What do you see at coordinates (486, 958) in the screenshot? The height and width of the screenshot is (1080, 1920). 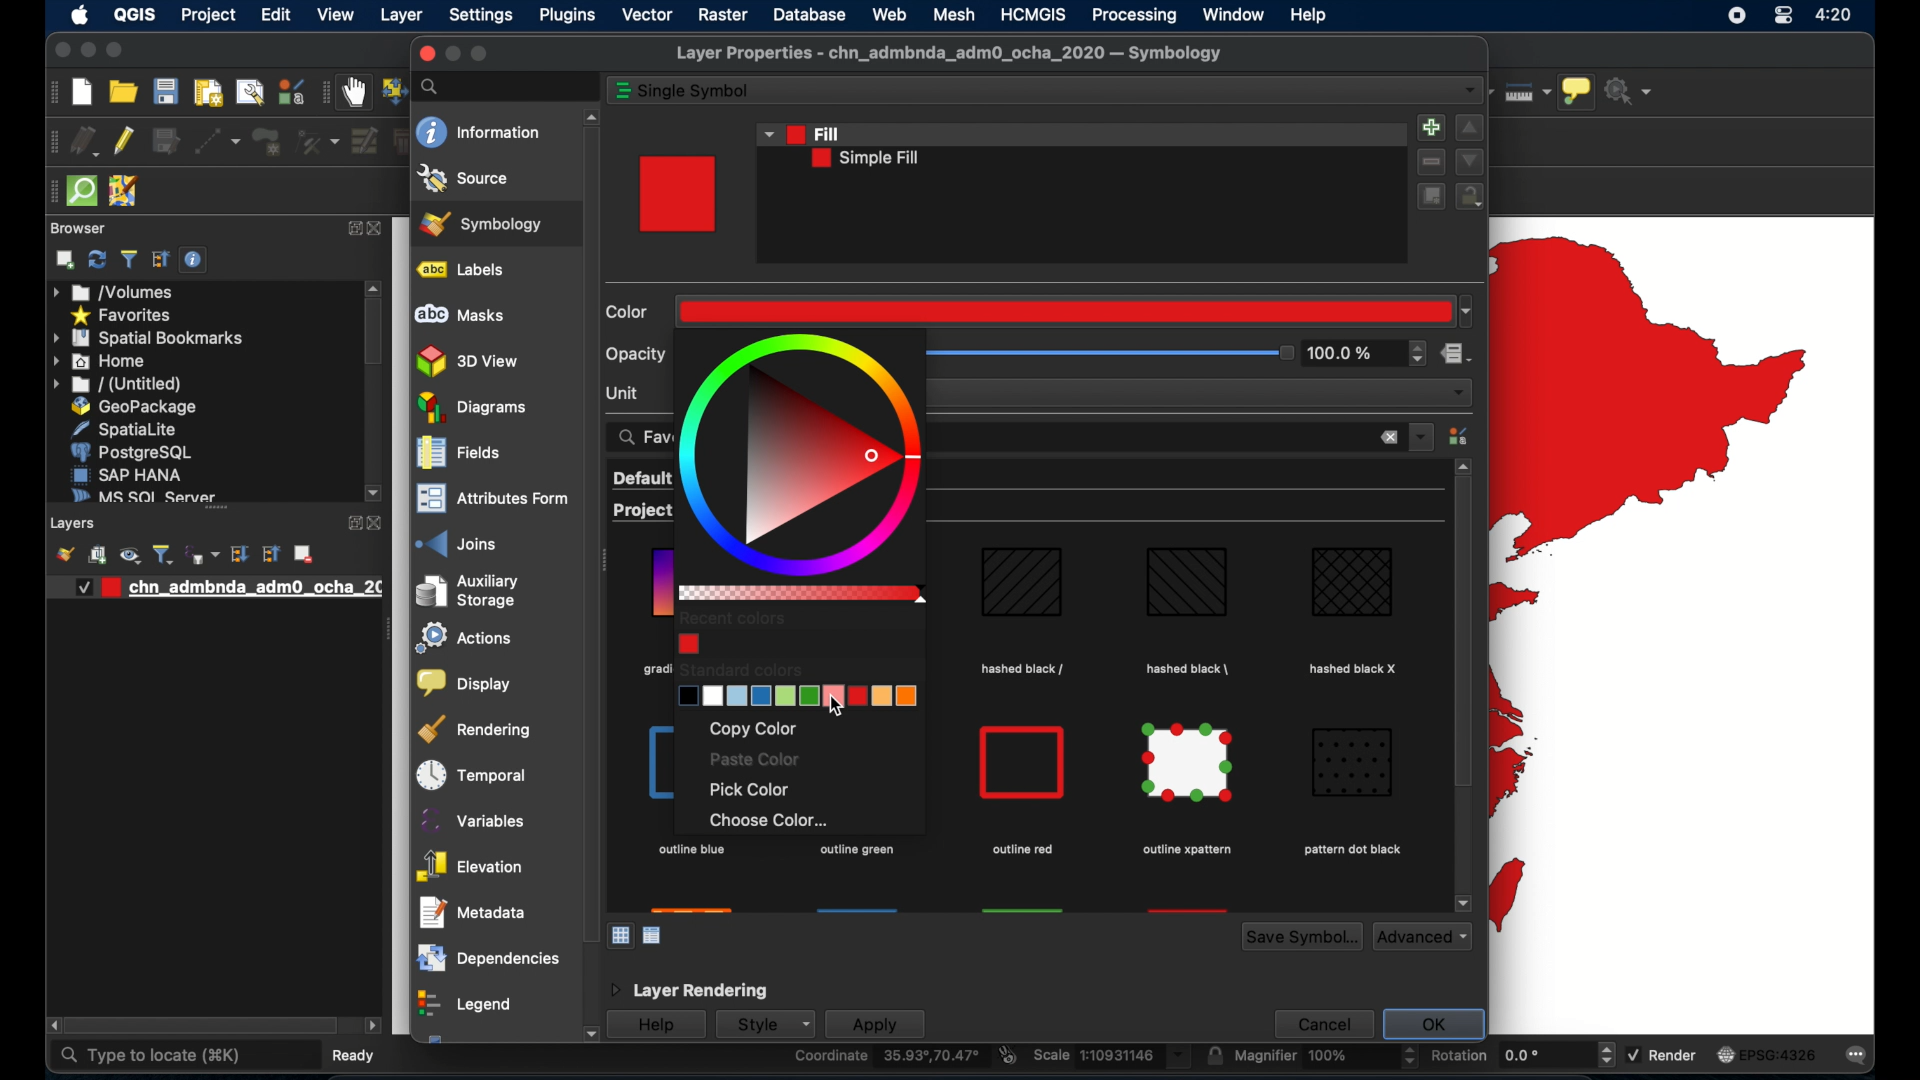 I see `dependencies` at bounding box center [486, 958].